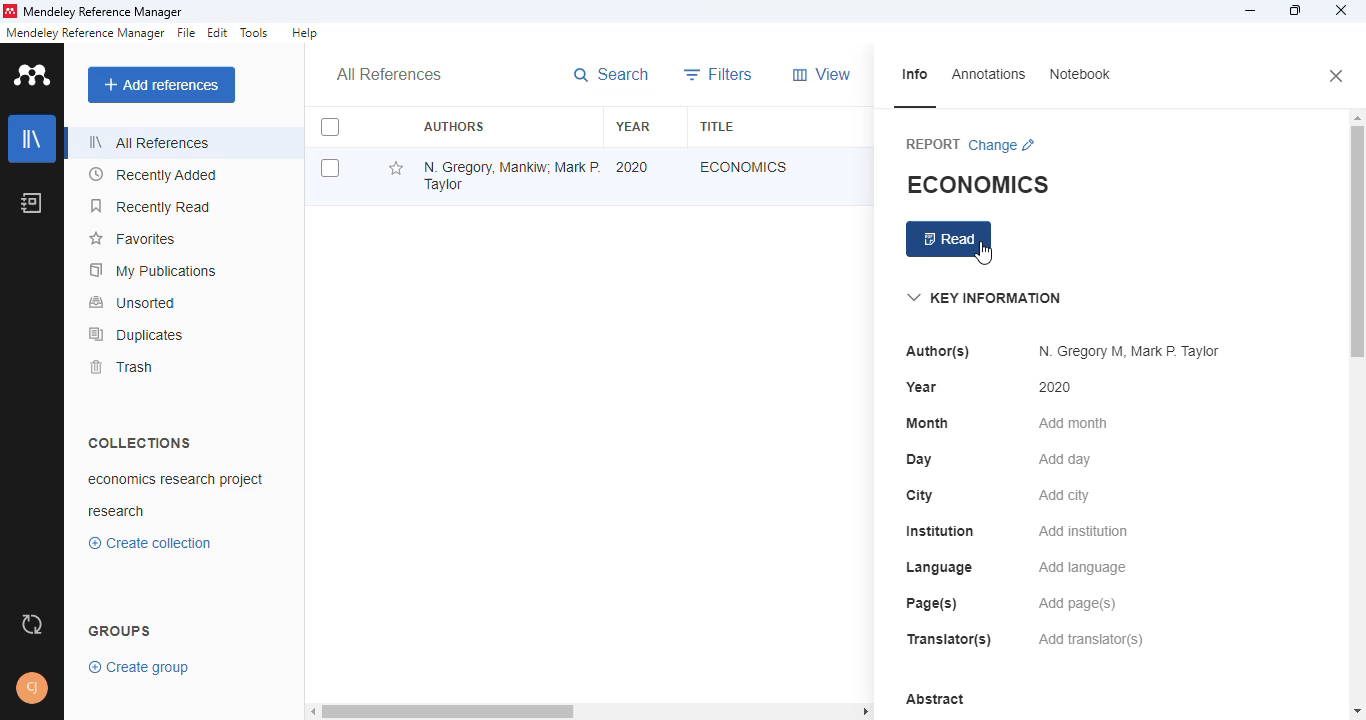  Describe the element at coordinates (984, 254) in the screenshot. I see `cursor` at that location.